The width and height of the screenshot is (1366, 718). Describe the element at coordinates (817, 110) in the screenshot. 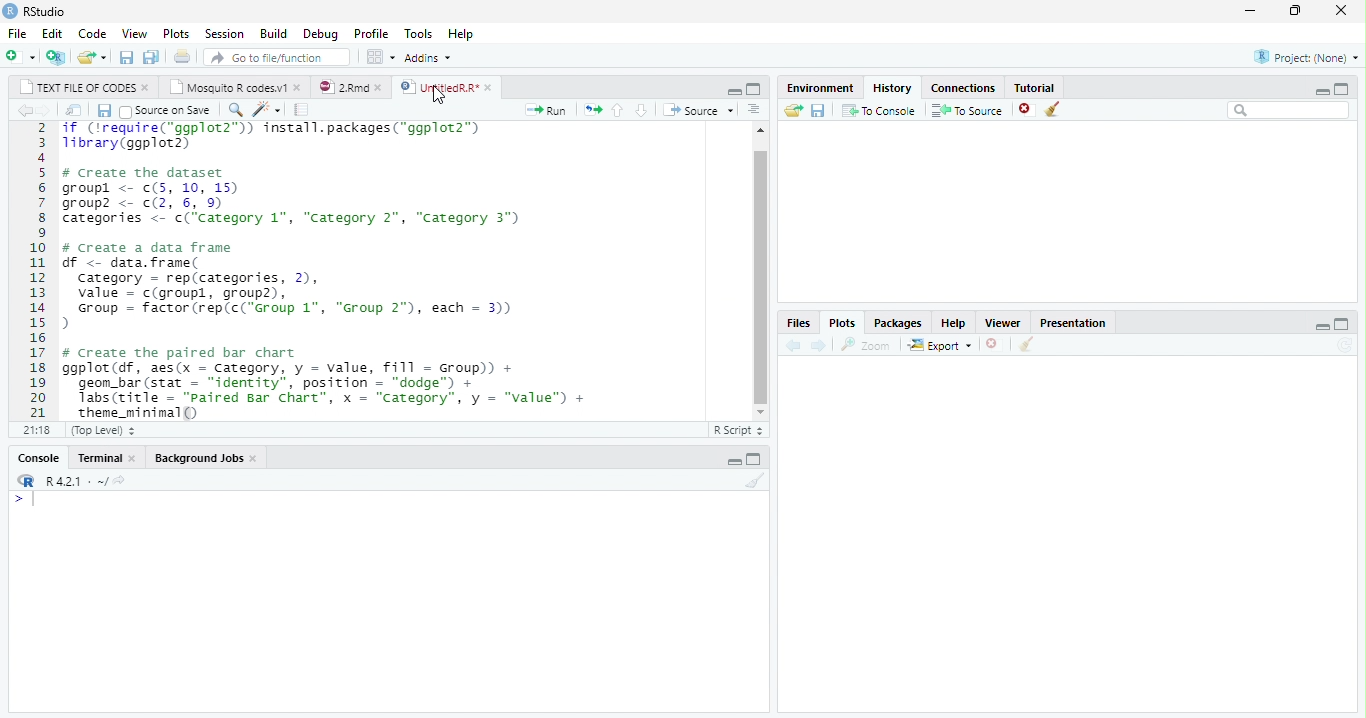

I see `save history ` at that location.